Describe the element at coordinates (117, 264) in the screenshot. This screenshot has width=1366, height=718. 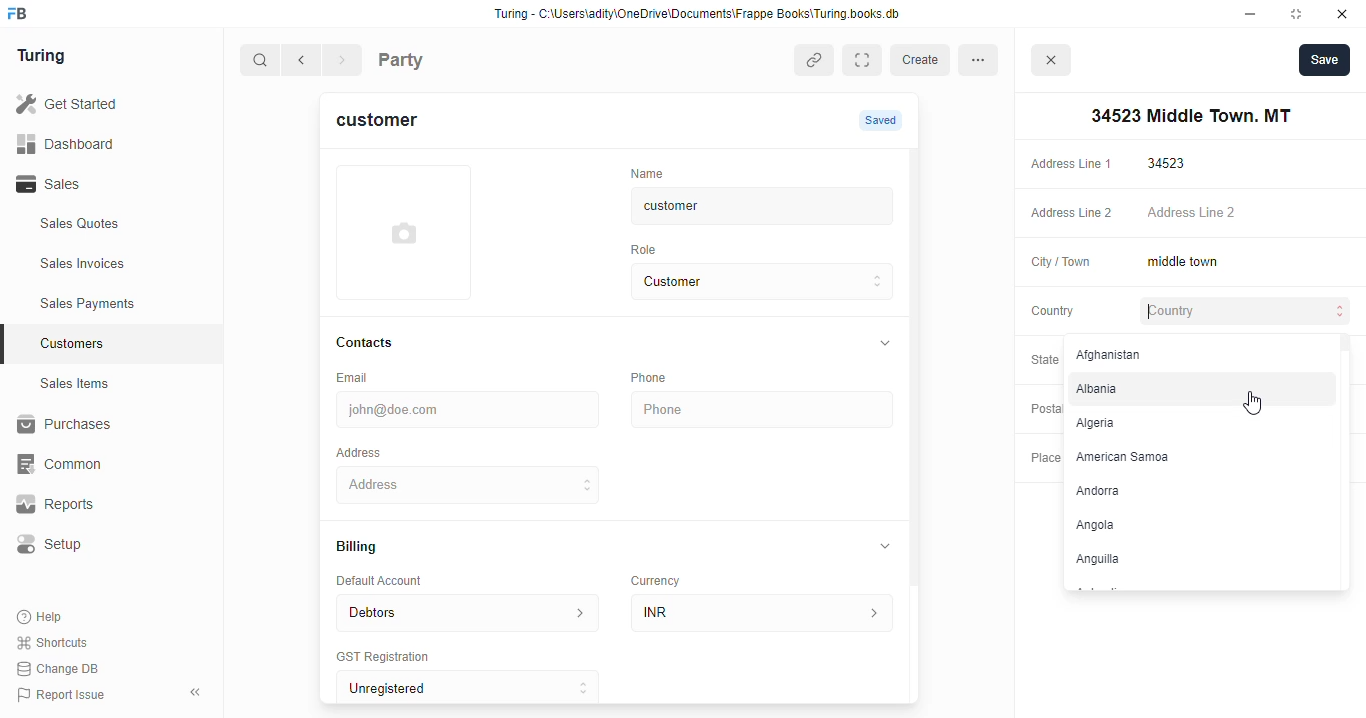
I see `Sales Invoices` at that location.